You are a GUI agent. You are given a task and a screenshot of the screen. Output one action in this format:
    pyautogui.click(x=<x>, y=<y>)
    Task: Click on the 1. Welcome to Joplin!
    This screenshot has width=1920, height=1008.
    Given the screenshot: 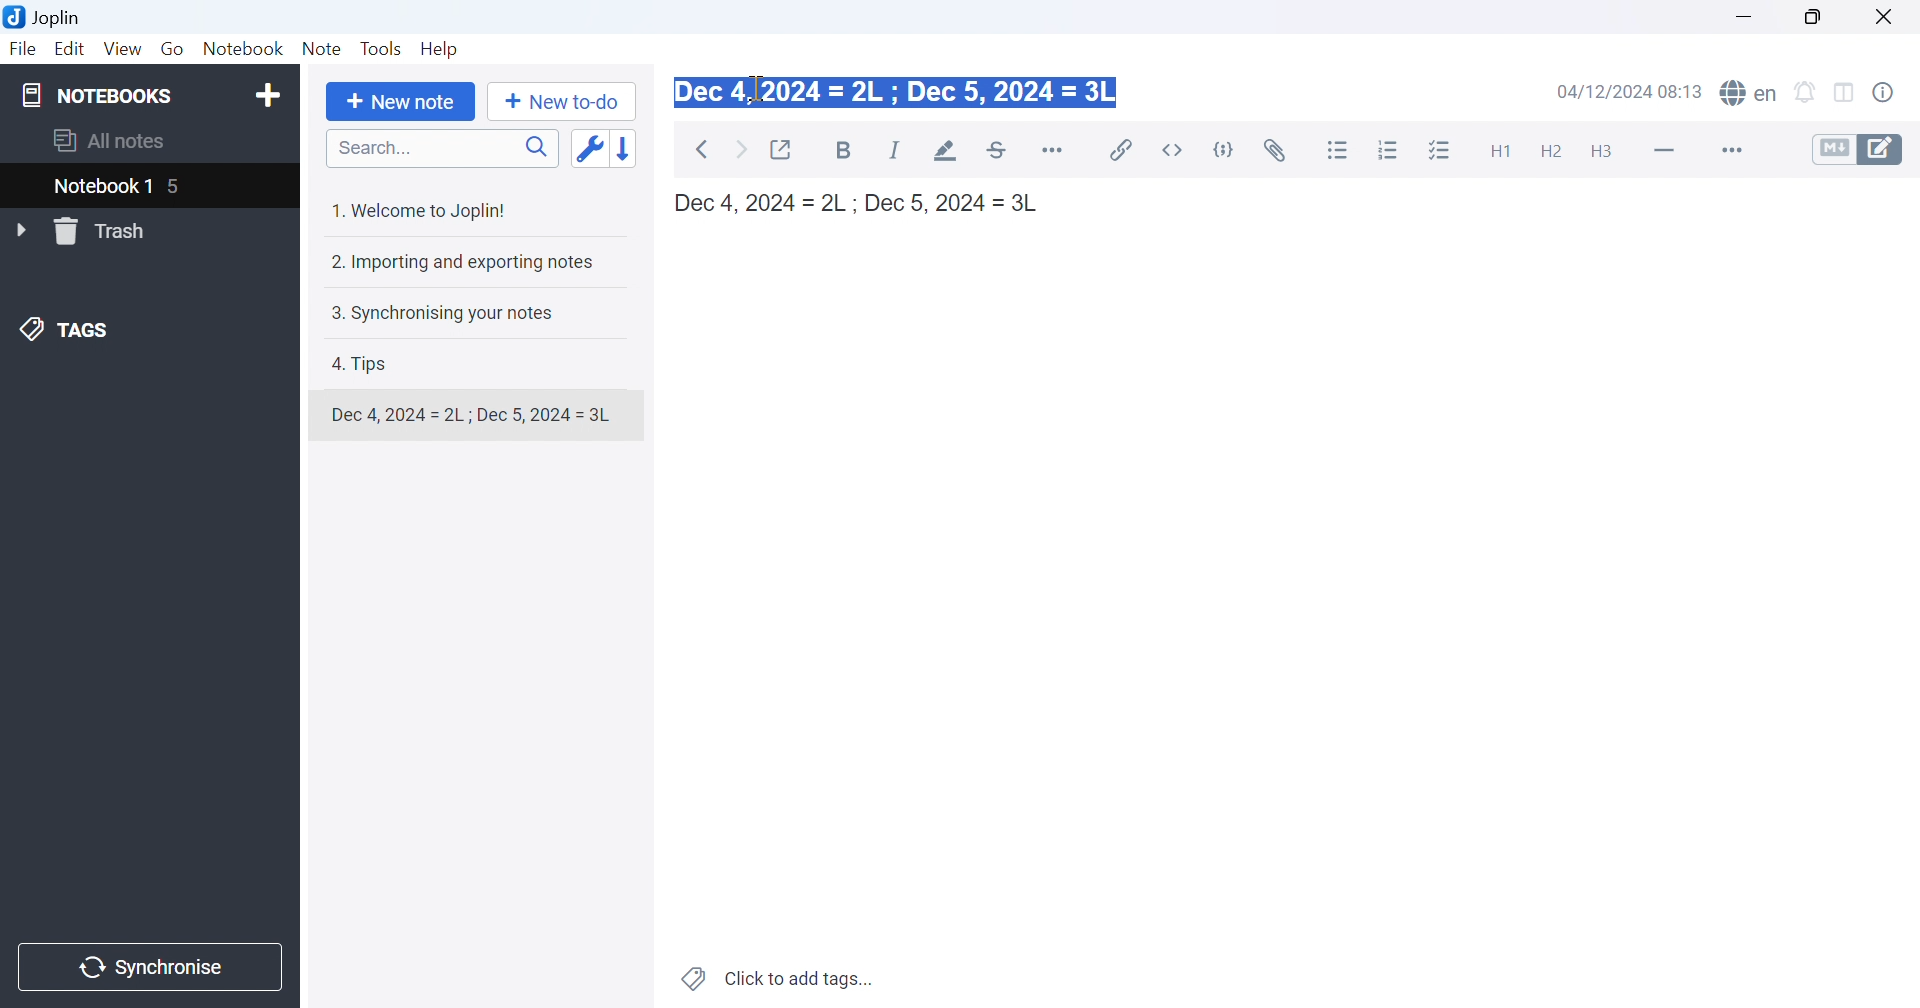 What is the action you would take?
    pyautogui.click(x=423, y=207)
    